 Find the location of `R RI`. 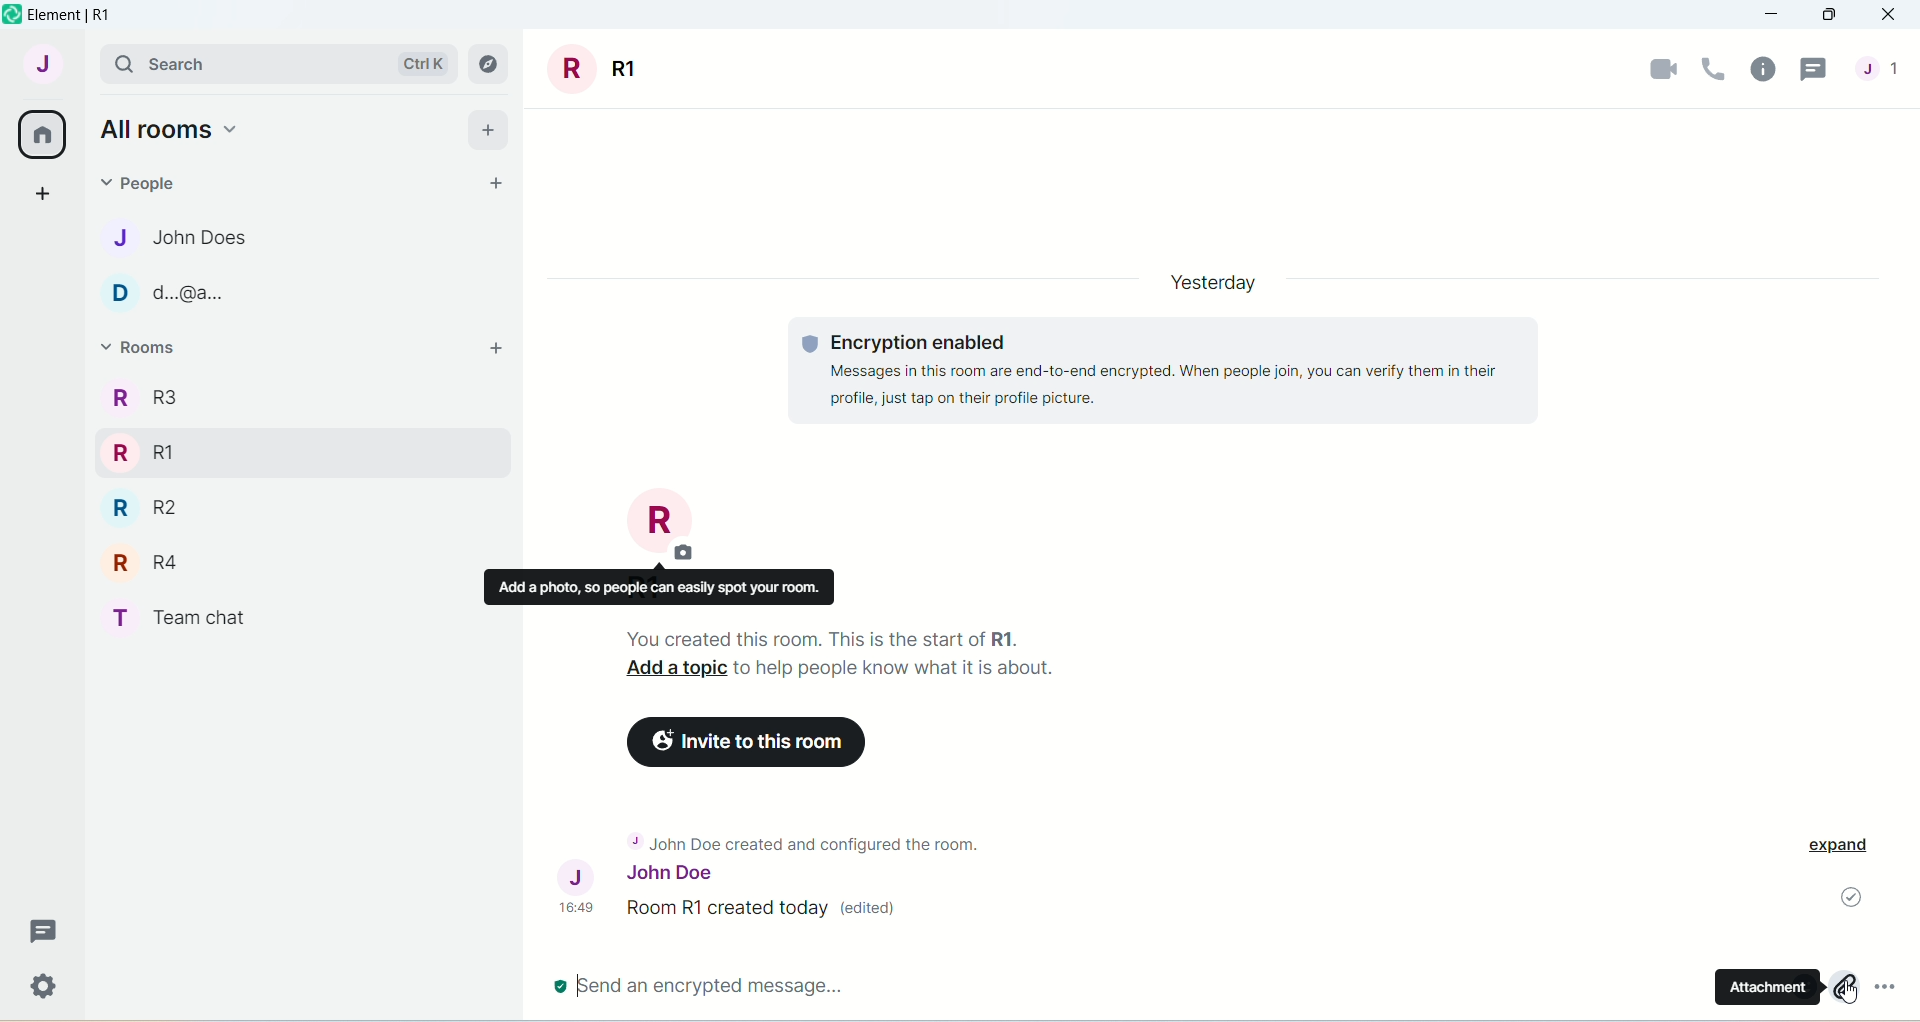

R RI is located at coordinates (143, 453).